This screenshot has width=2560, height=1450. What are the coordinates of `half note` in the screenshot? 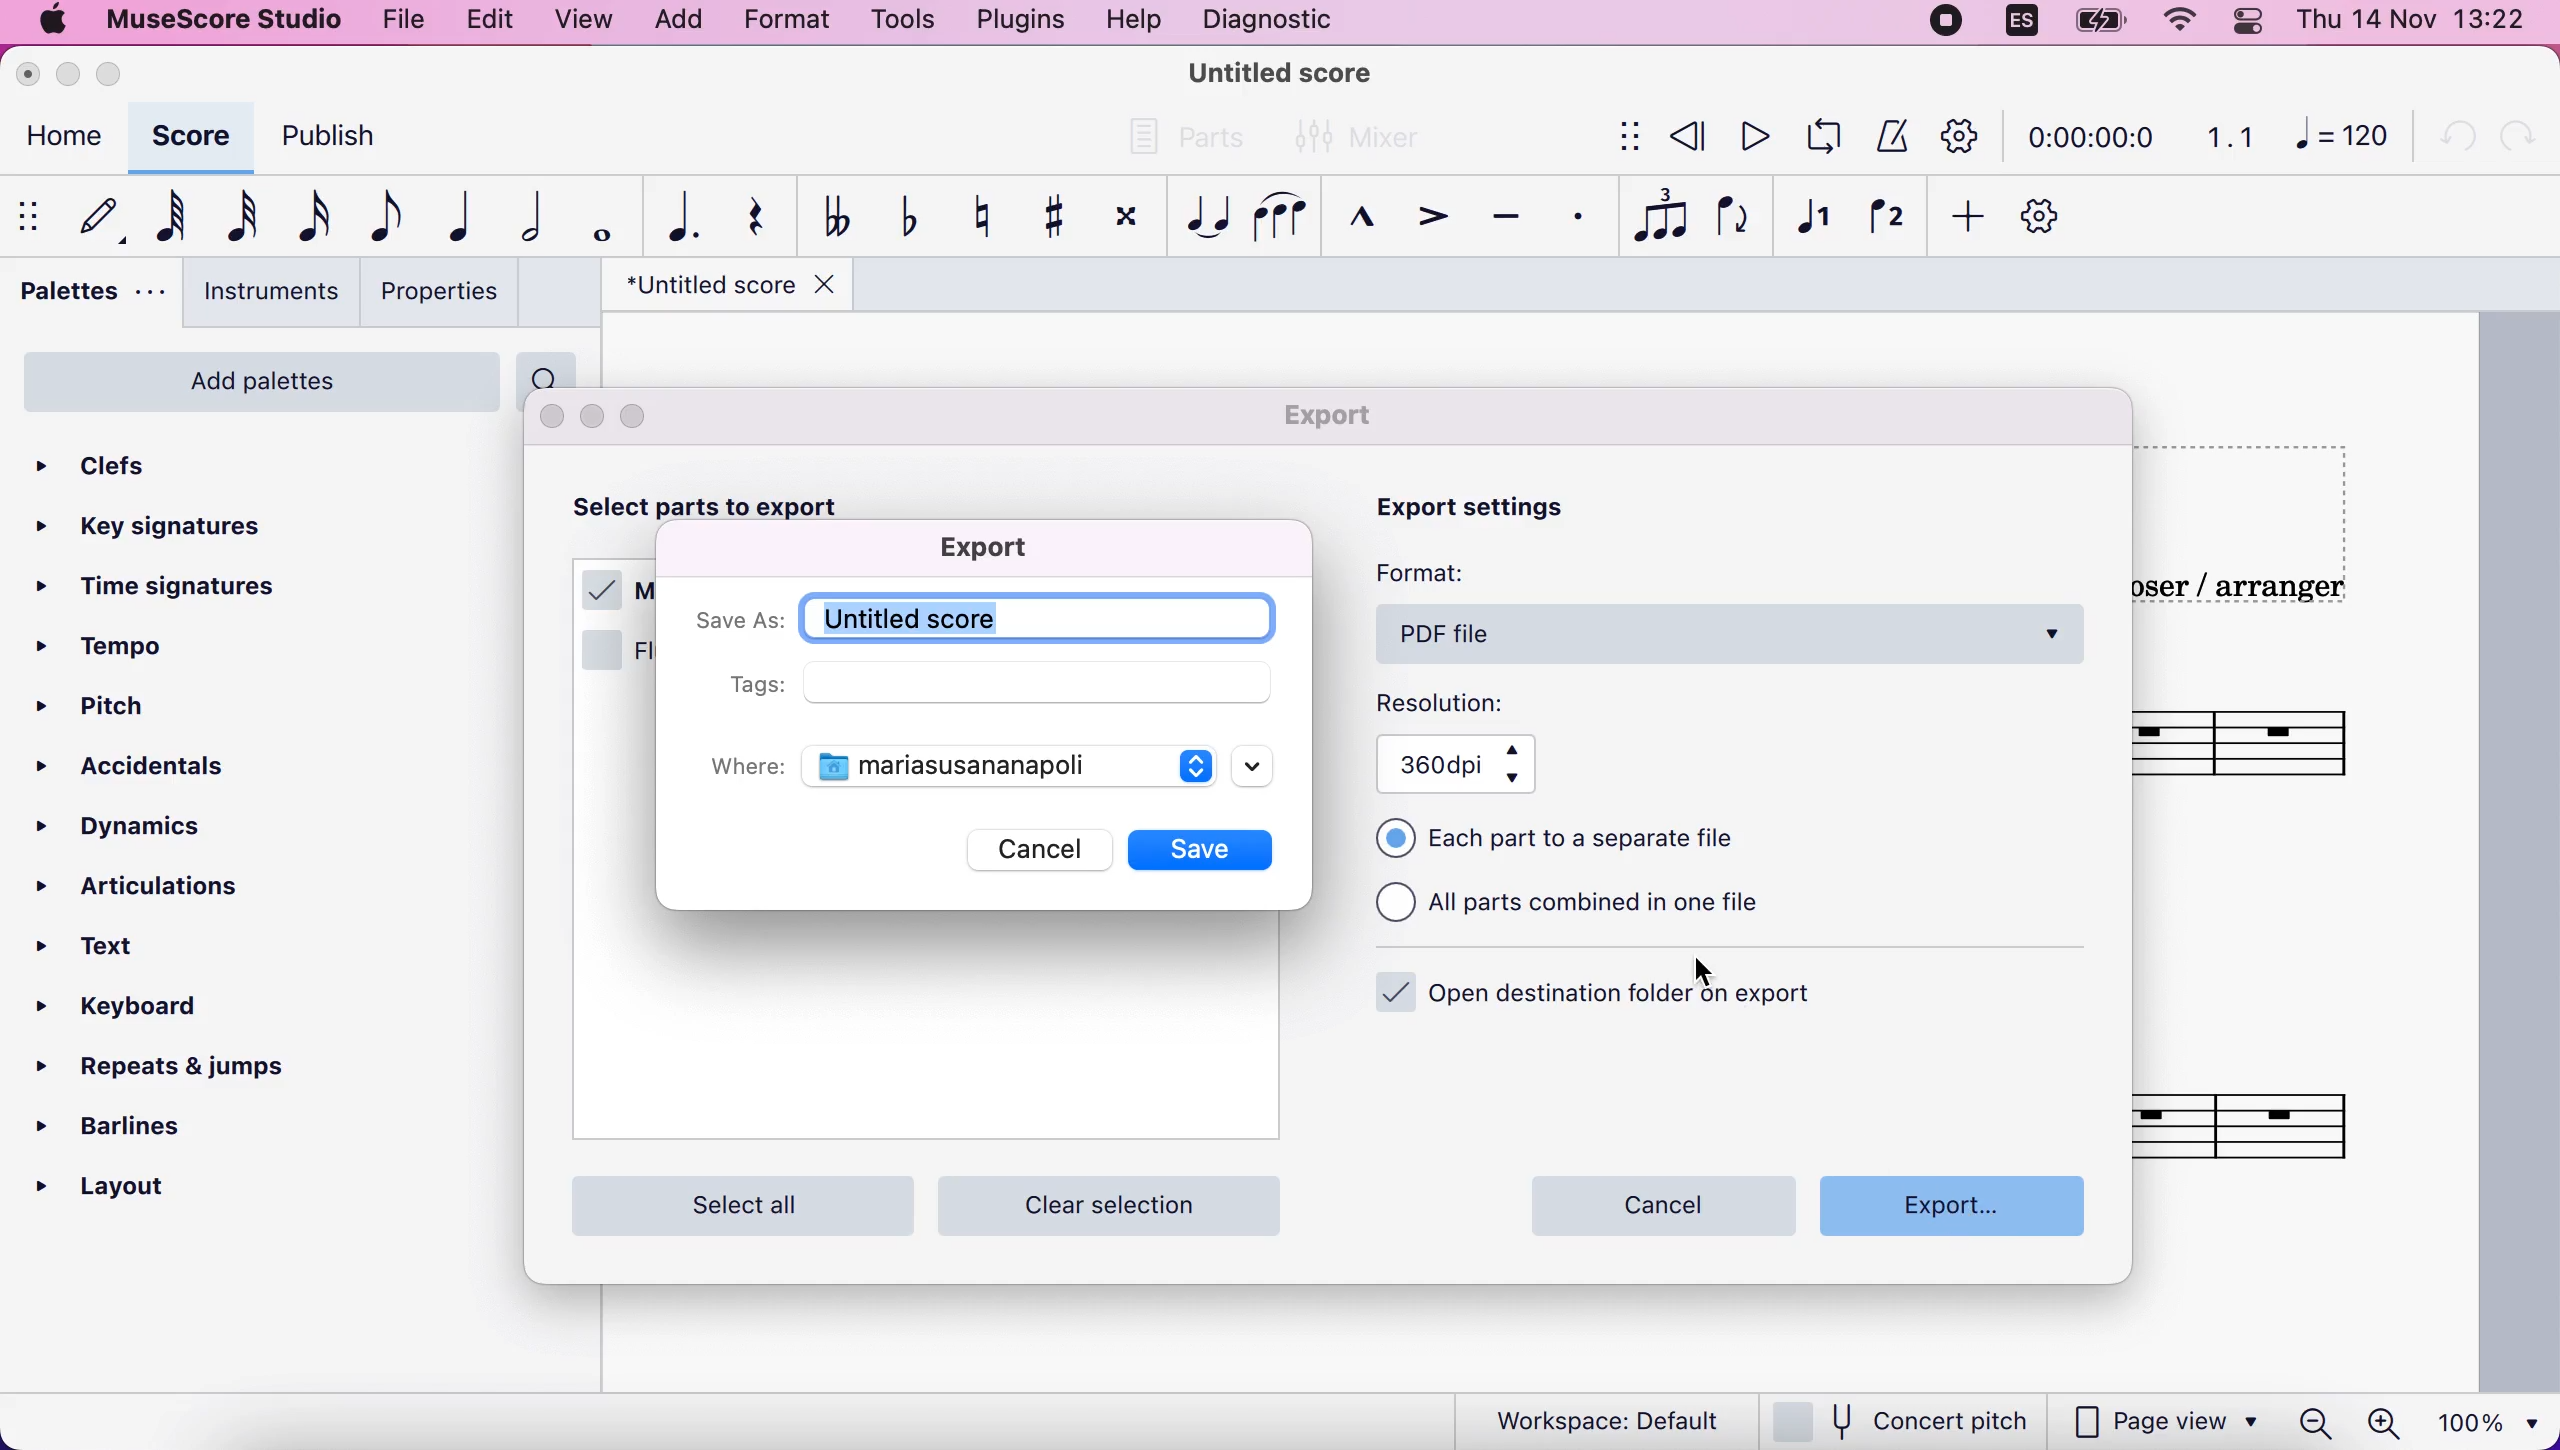 It's located at (528, 218).